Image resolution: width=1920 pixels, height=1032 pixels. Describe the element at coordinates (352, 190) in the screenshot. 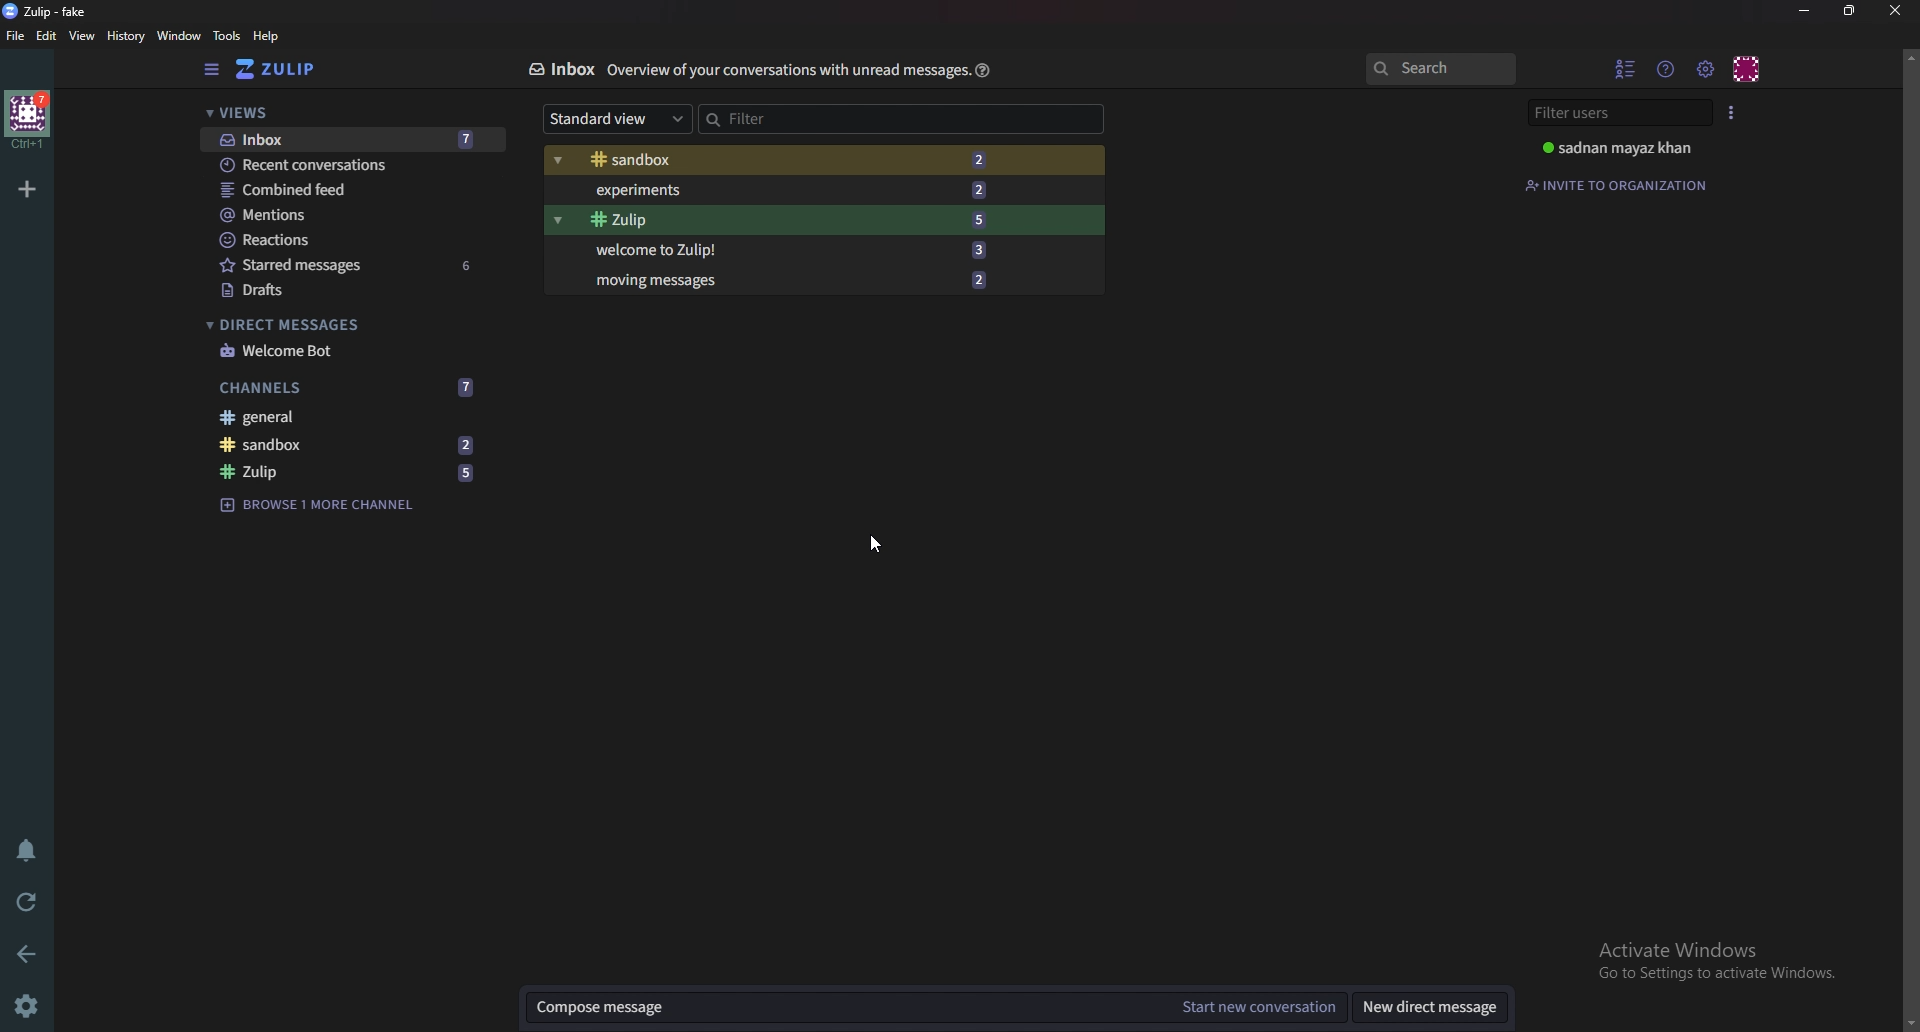

I see `combined feed` at that location.